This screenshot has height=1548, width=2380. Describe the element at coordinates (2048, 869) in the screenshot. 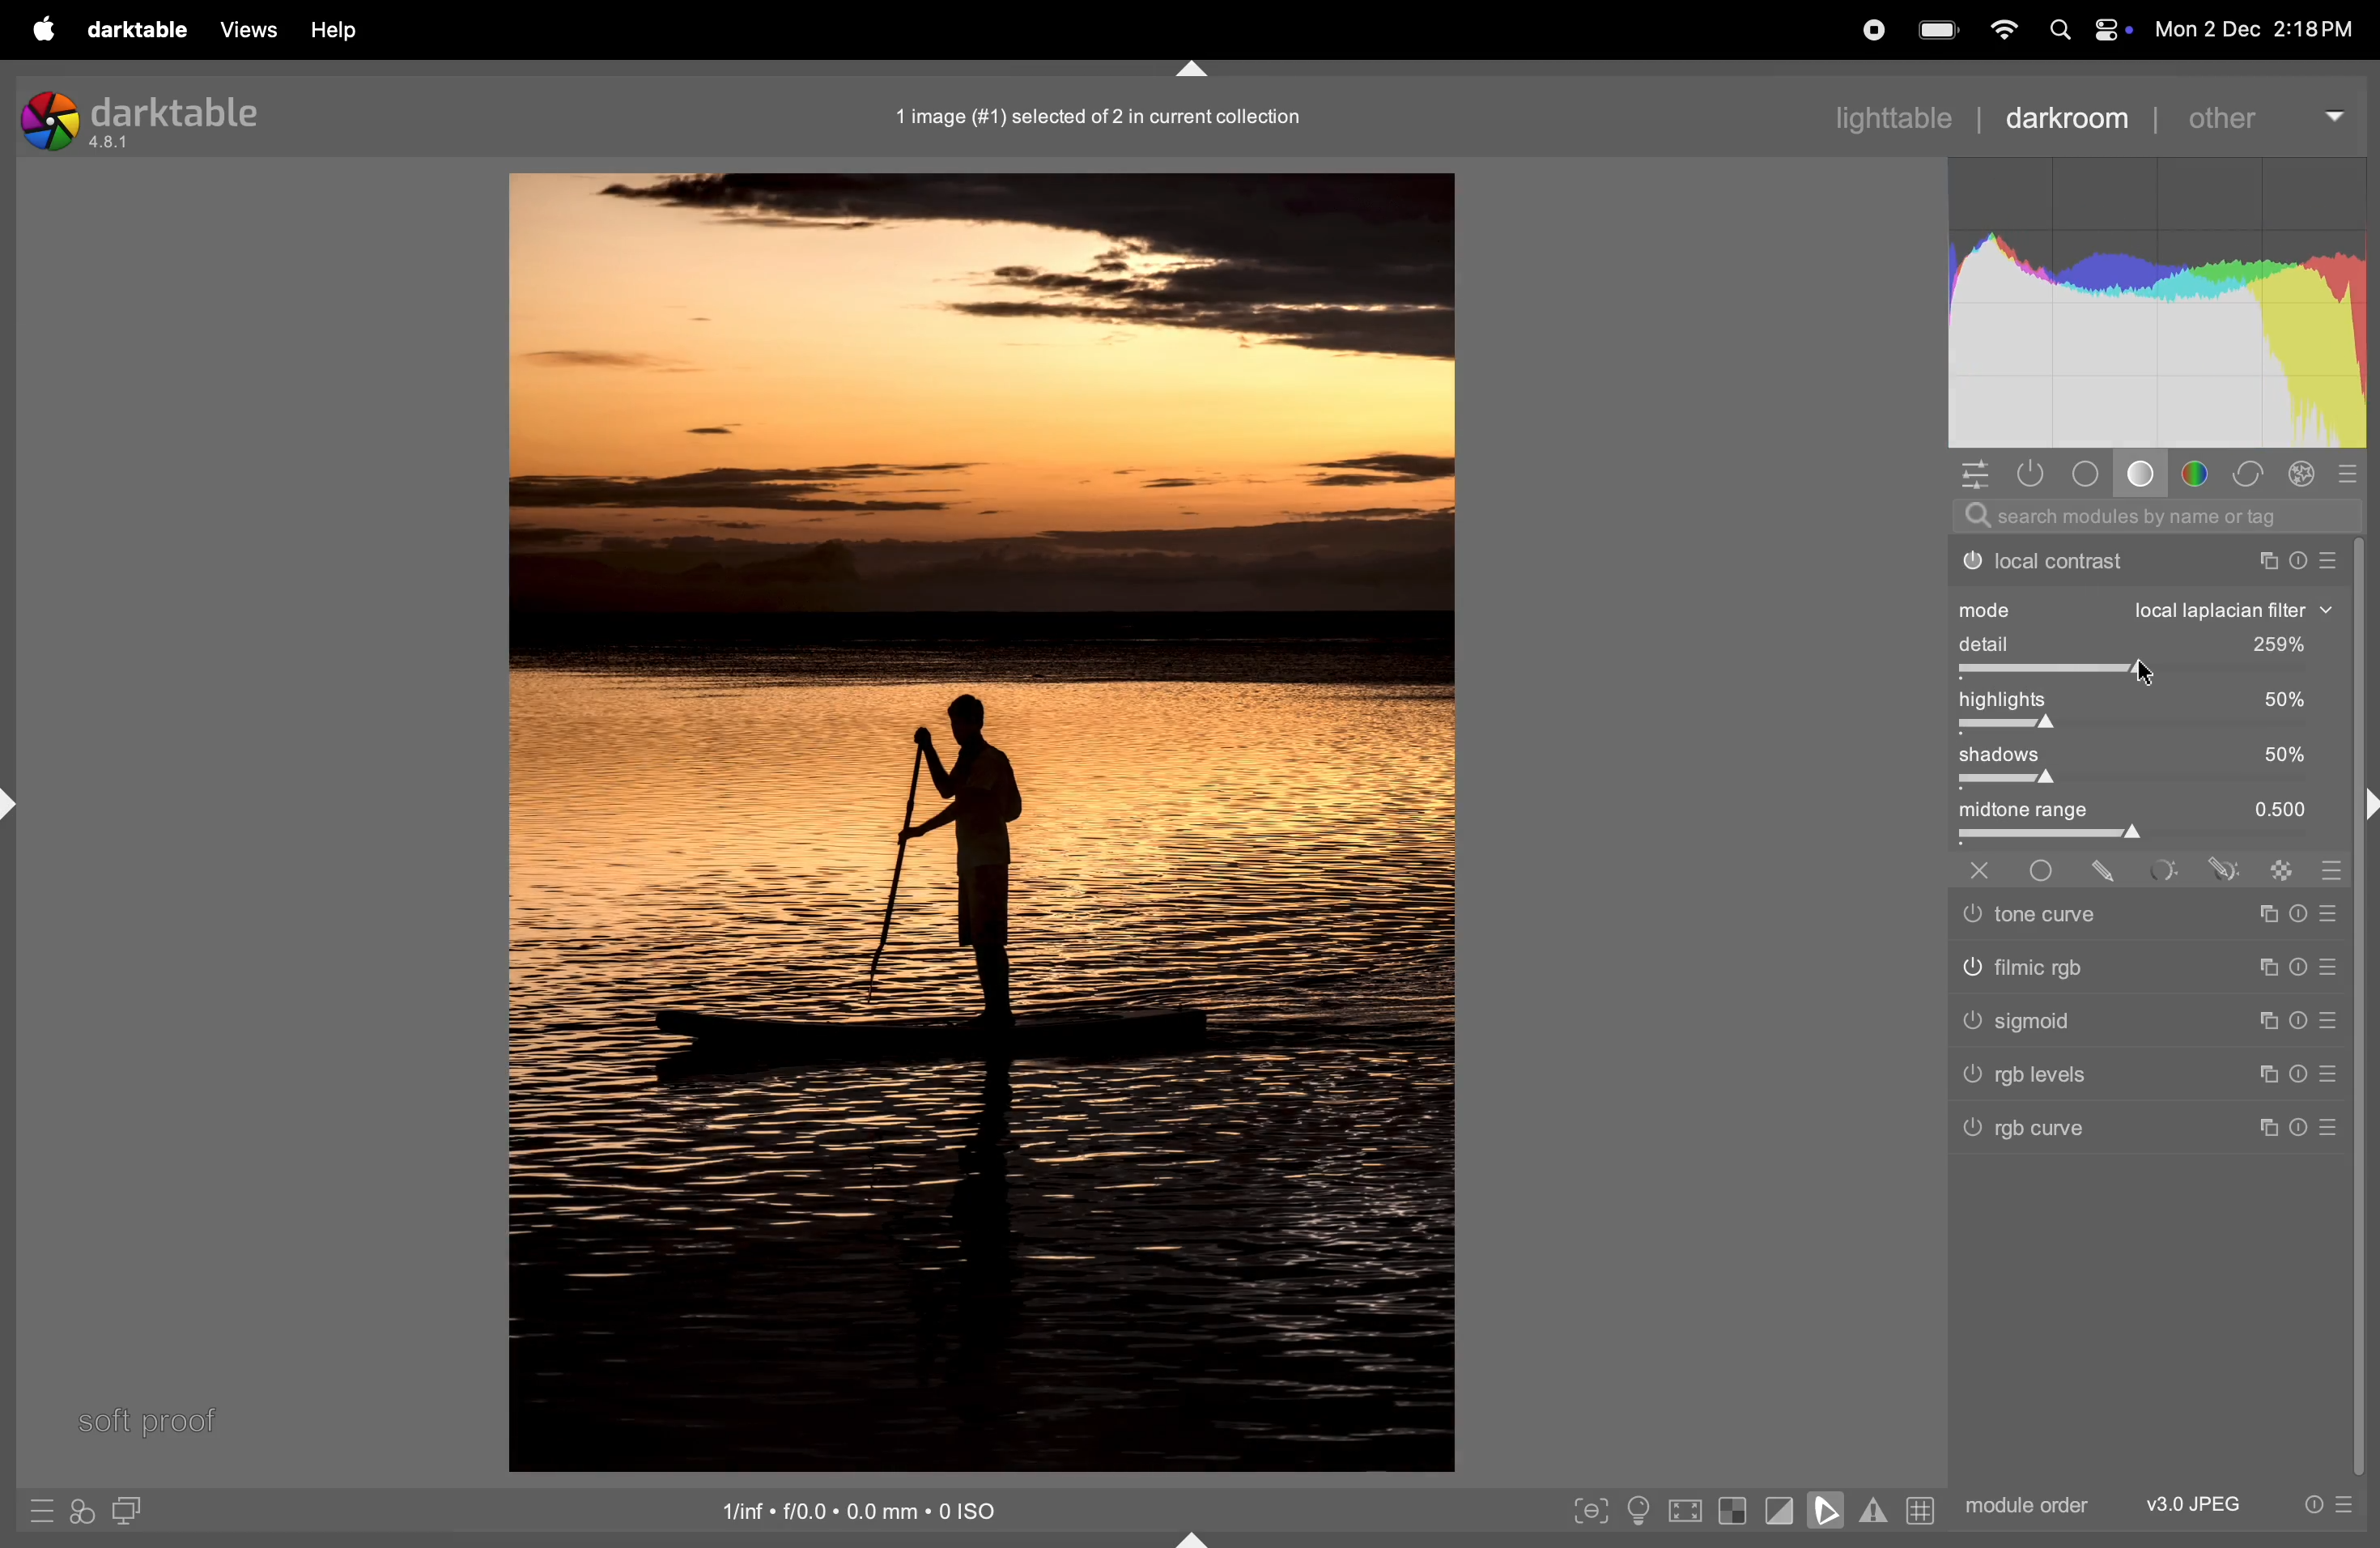

I see `` at that location.